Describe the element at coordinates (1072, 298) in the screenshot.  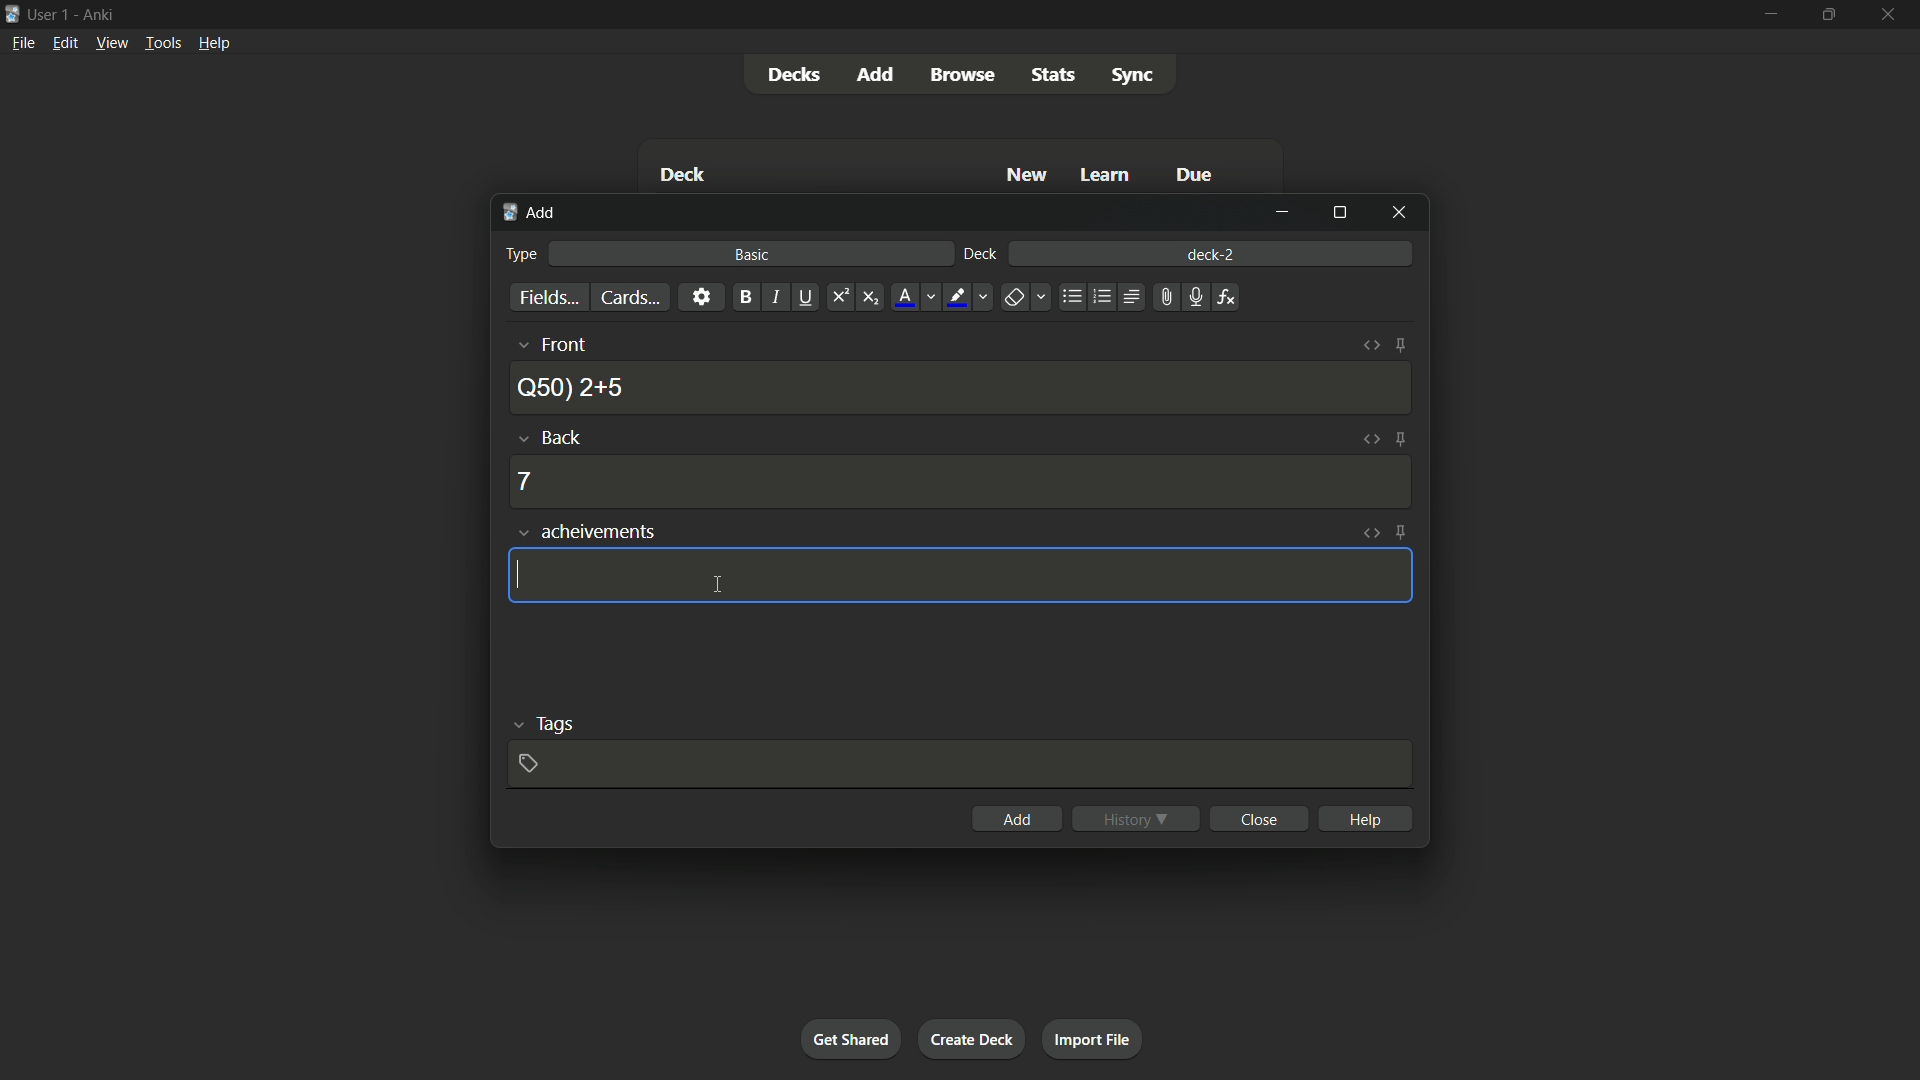
I see `unordered list` at that location.